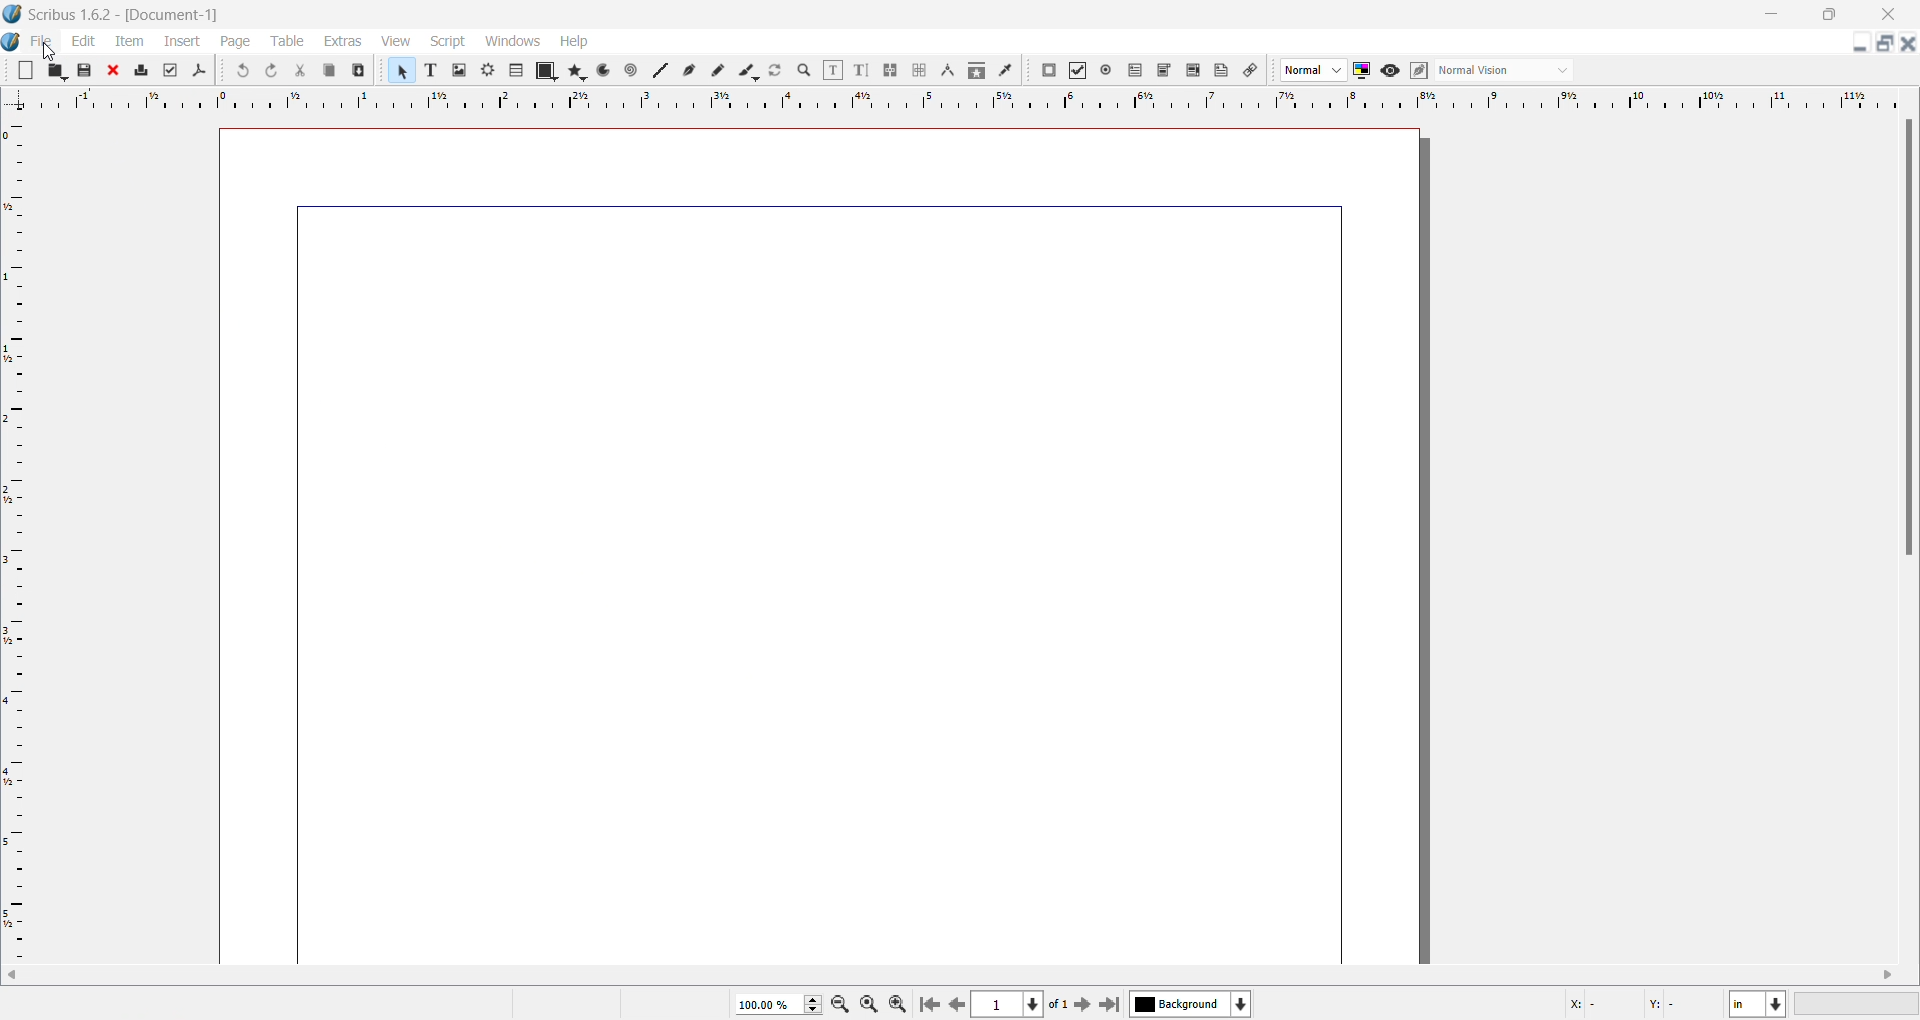 This screenshot has width=1920, height=1020. I want to click on close, so click(1890, 12).